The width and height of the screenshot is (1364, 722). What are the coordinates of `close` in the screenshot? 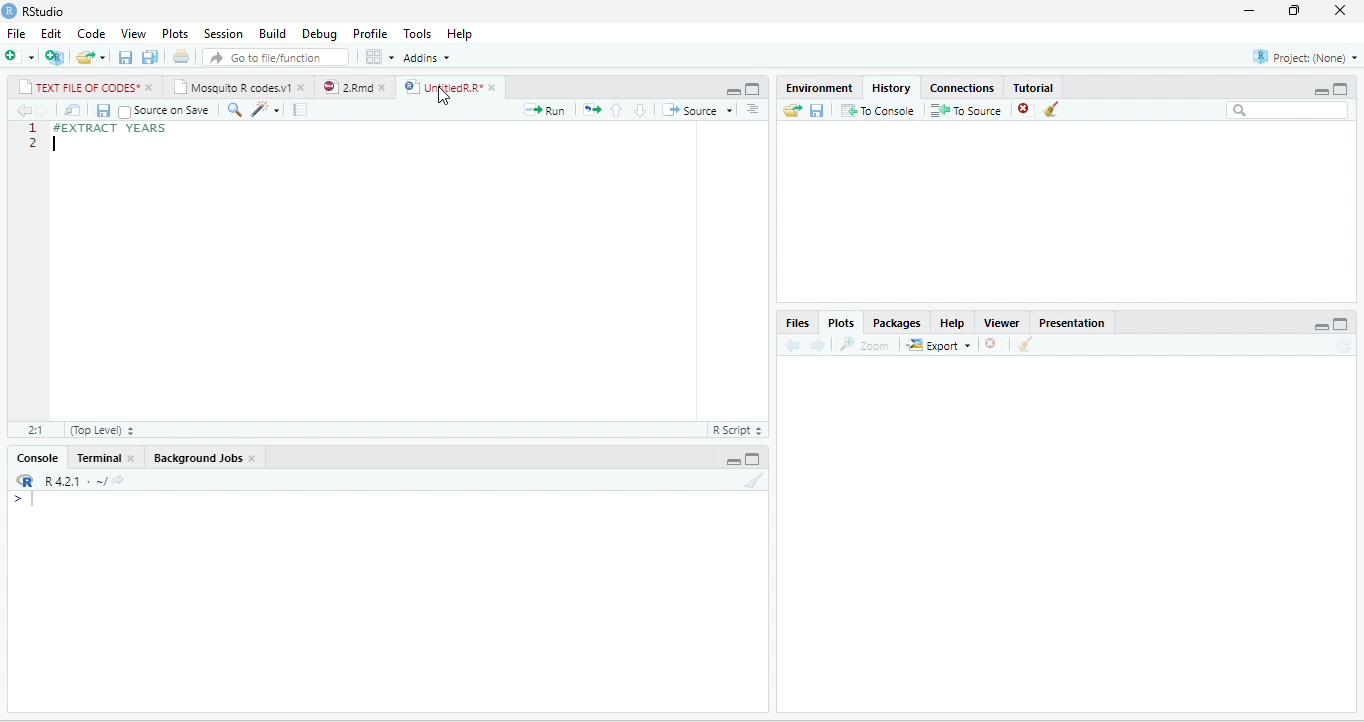 It's located at (253, 458).